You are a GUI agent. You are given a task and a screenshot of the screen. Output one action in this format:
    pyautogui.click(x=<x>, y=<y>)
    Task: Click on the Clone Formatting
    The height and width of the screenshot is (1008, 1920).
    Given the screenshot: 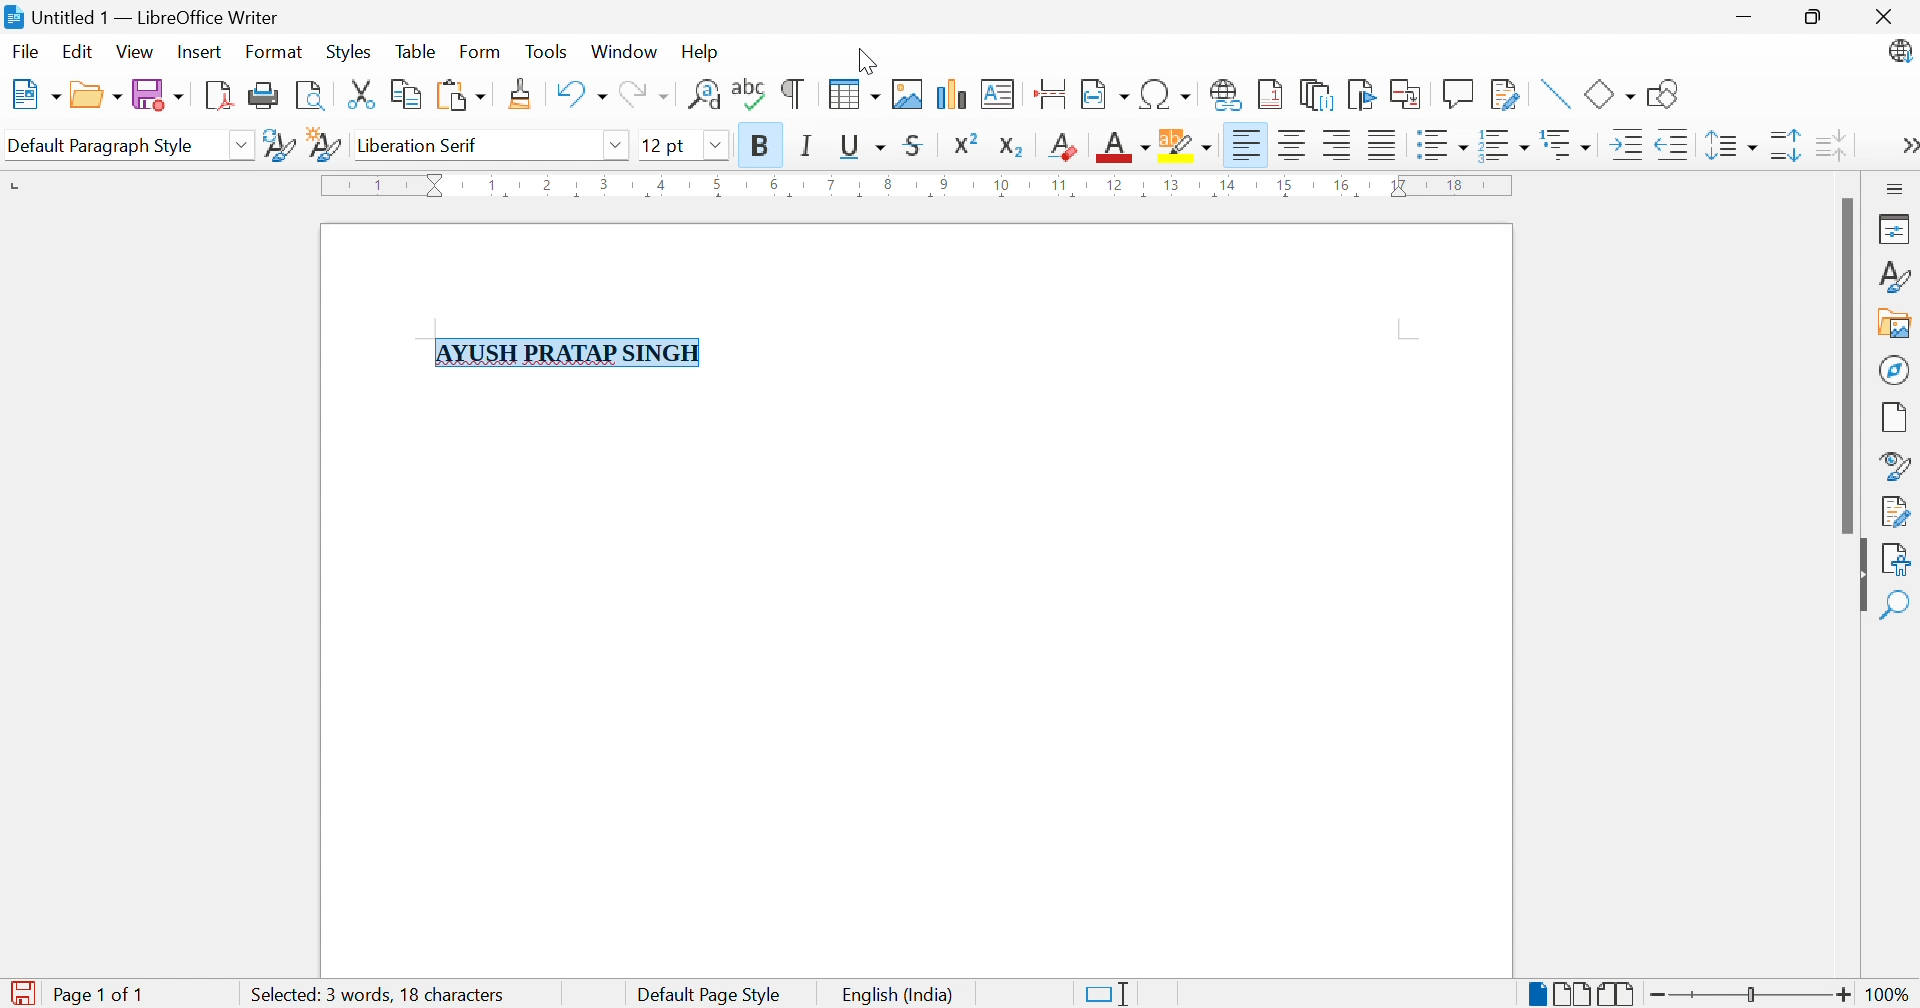 What is the action you would take?
    pyautogui.click(x=521, y=93)
    